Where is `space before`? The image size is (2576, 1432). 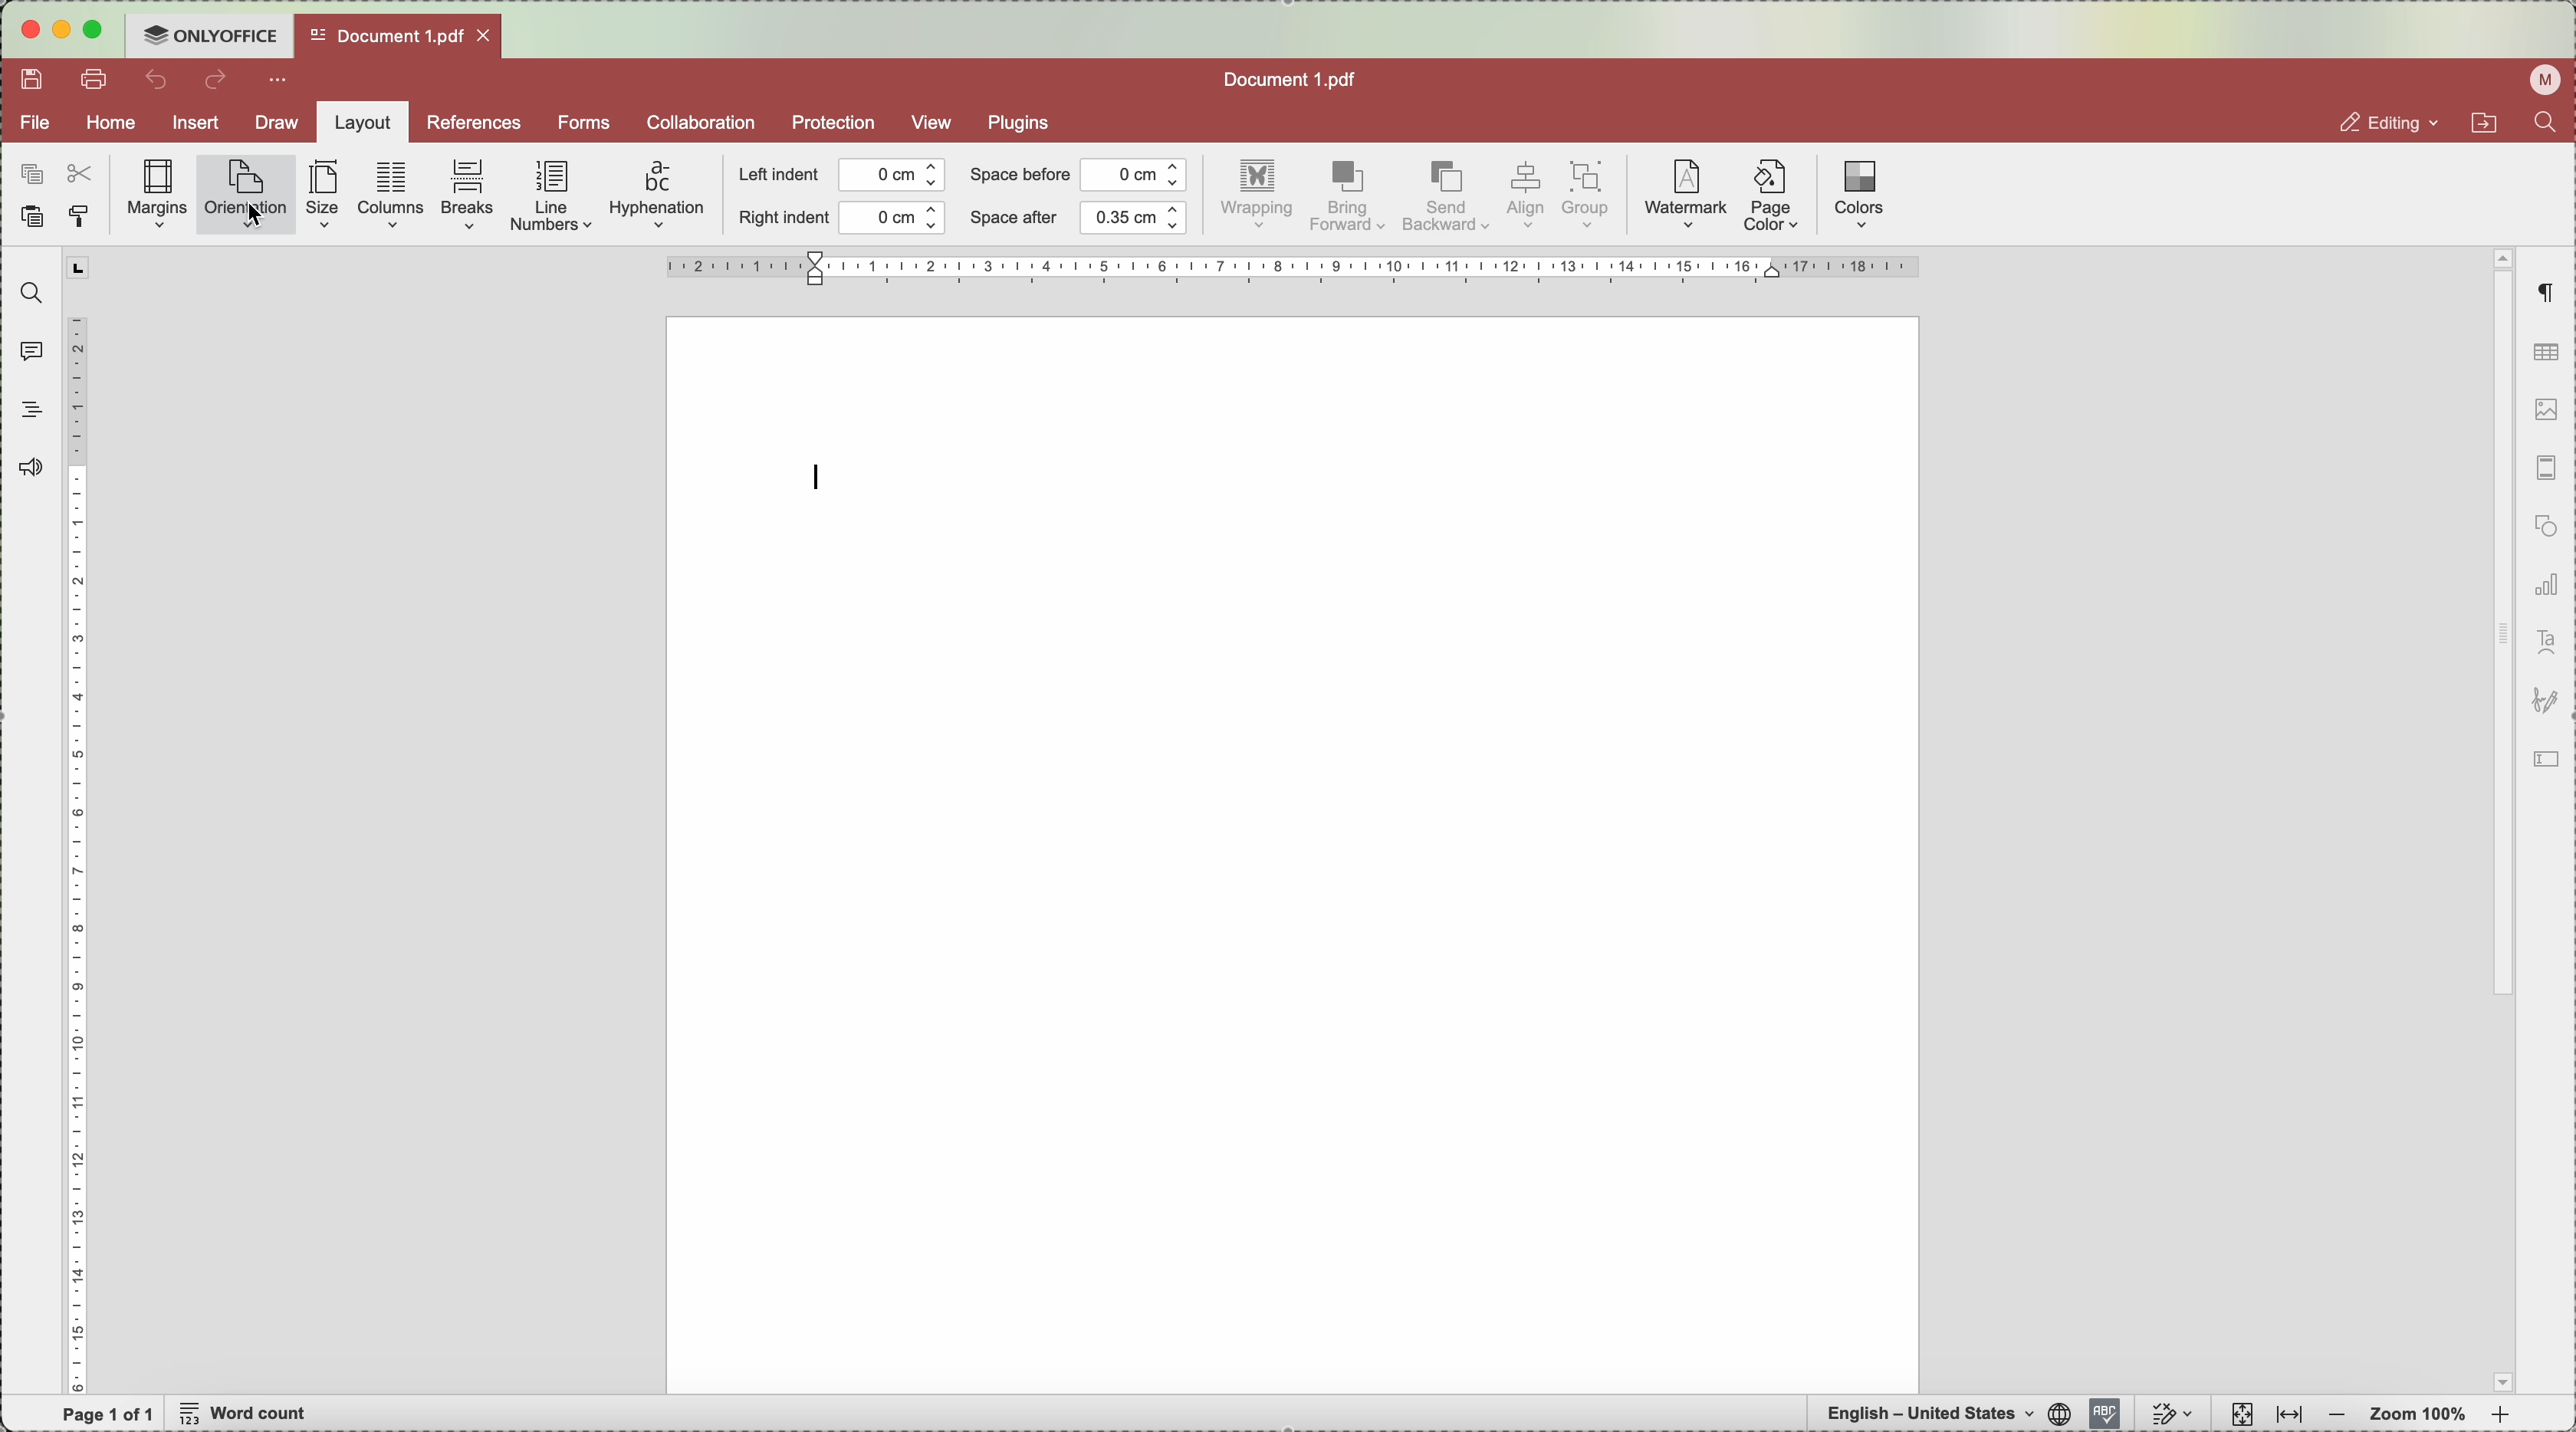 space before is located at coordinates (1077, 174).